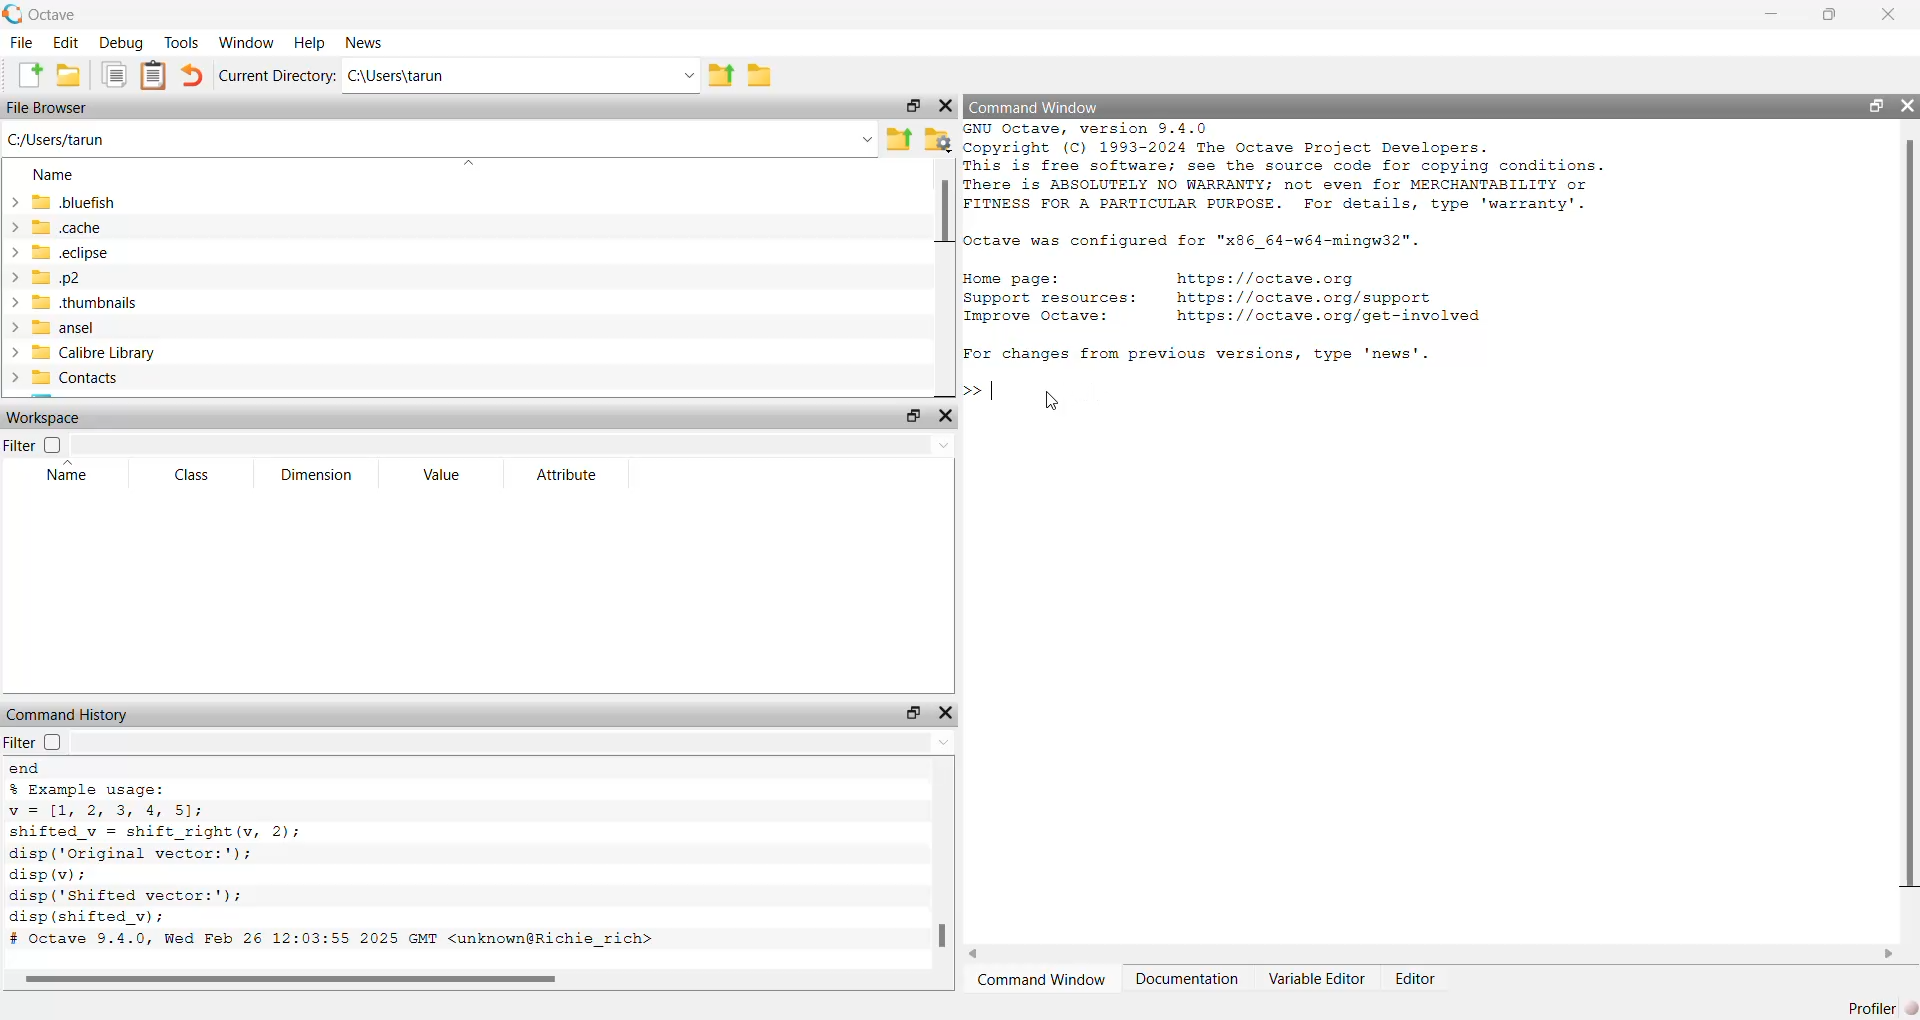 The width and height of the screenshot is (1920, 1020). I want to click on news, so click(364, 45).